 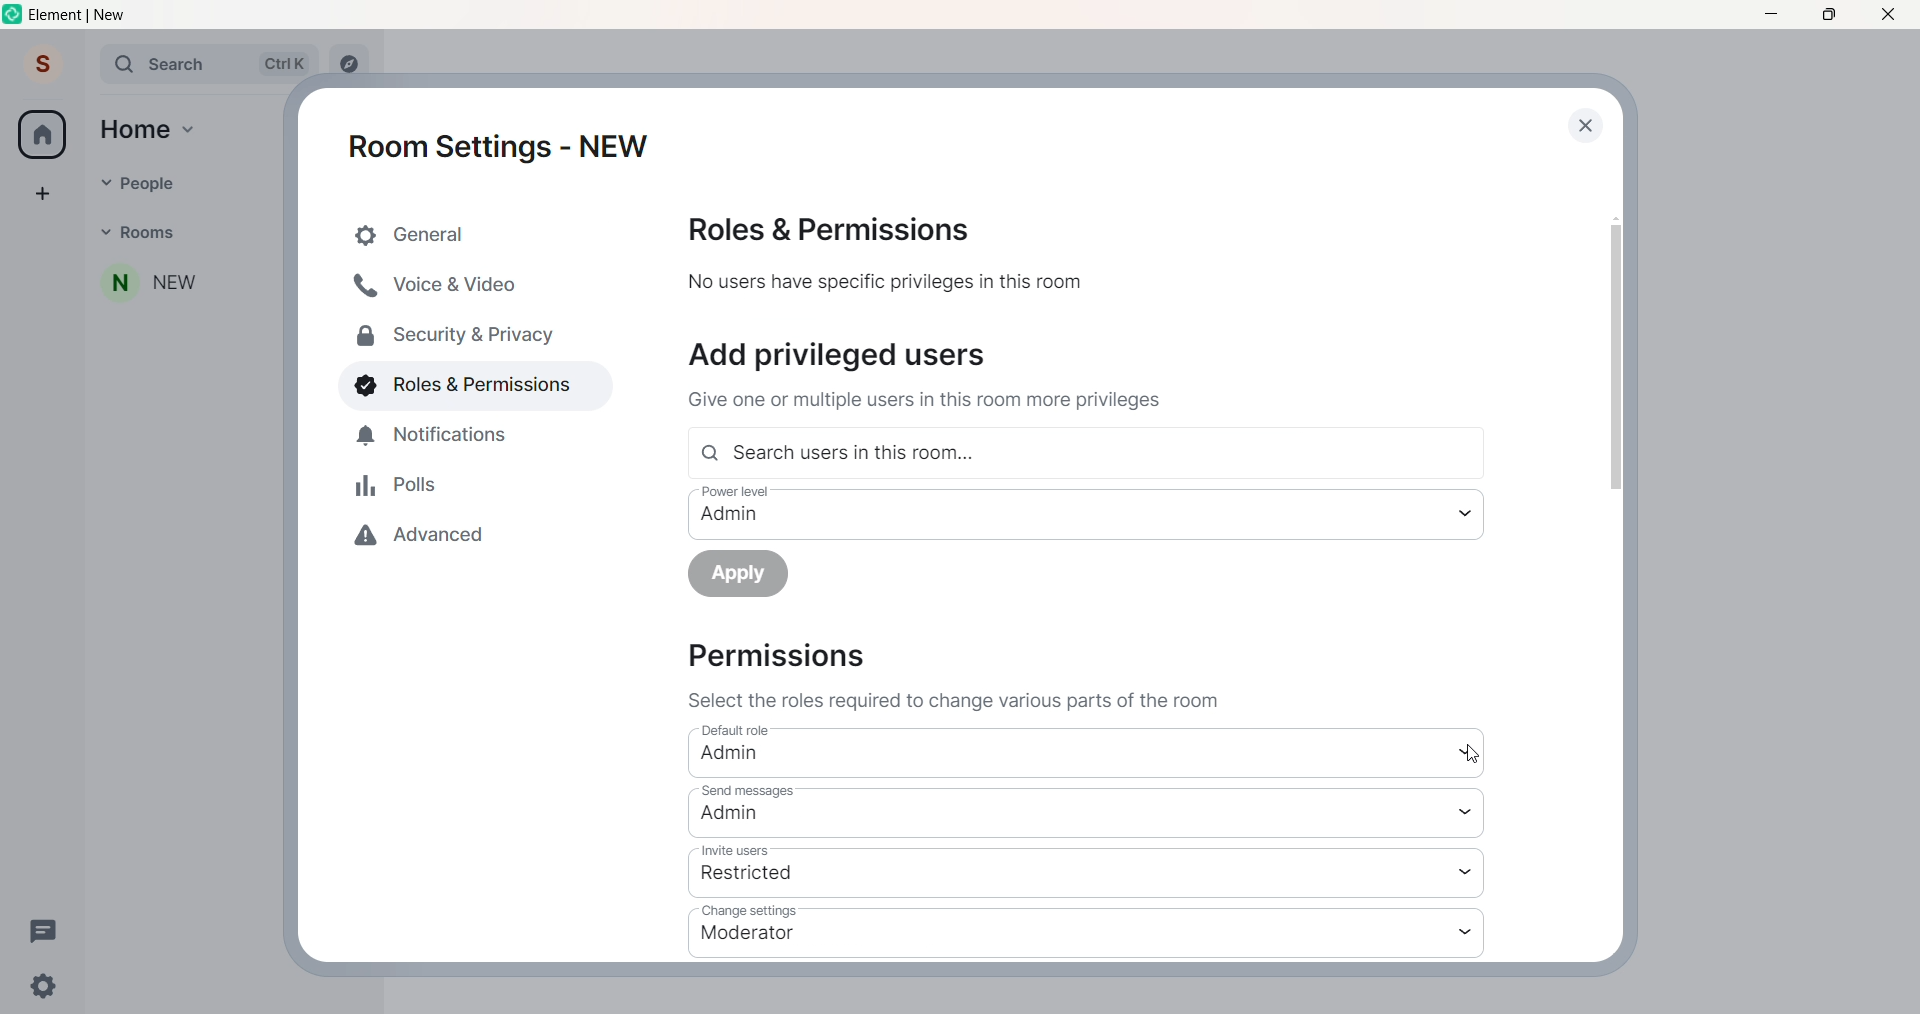 What do you see at coordinates (1474, 753) in the screenshot?
I see `cursor` at bounding box center [1474, 753].